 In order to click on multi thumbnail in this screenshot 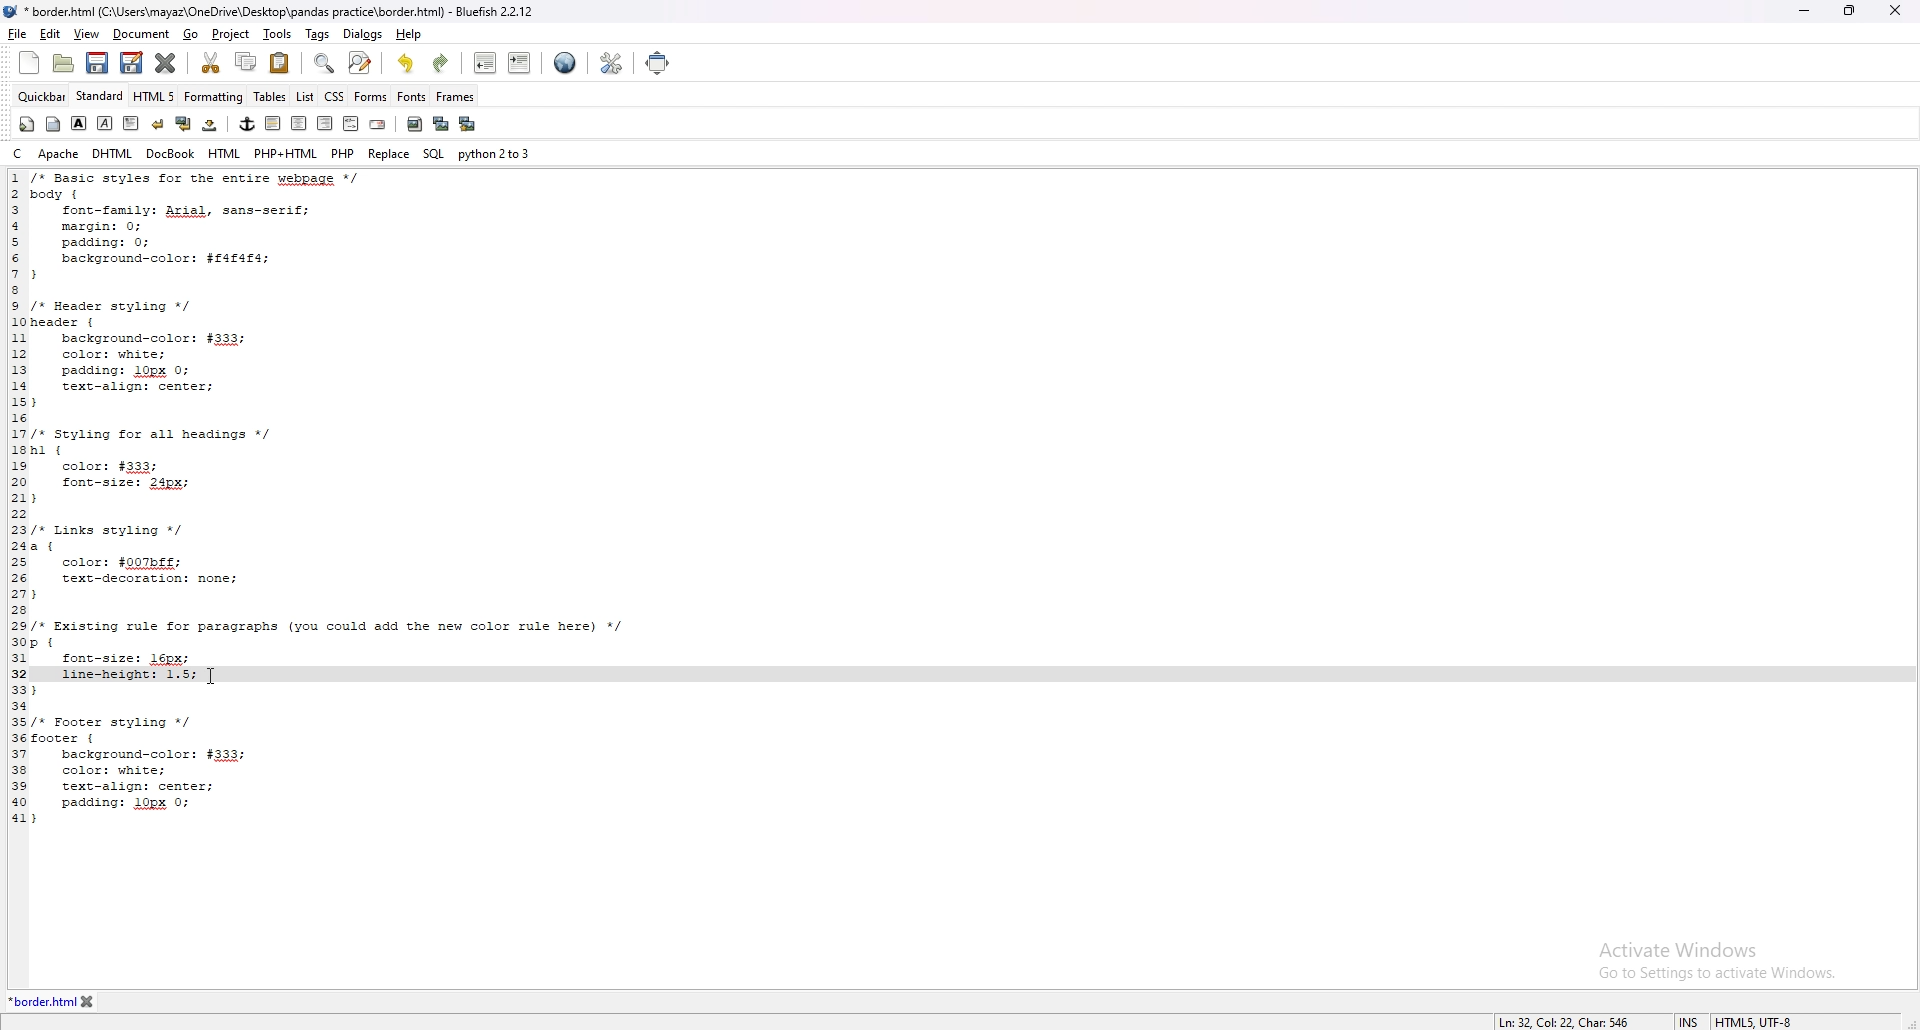, I will do `click(468, 124)`.